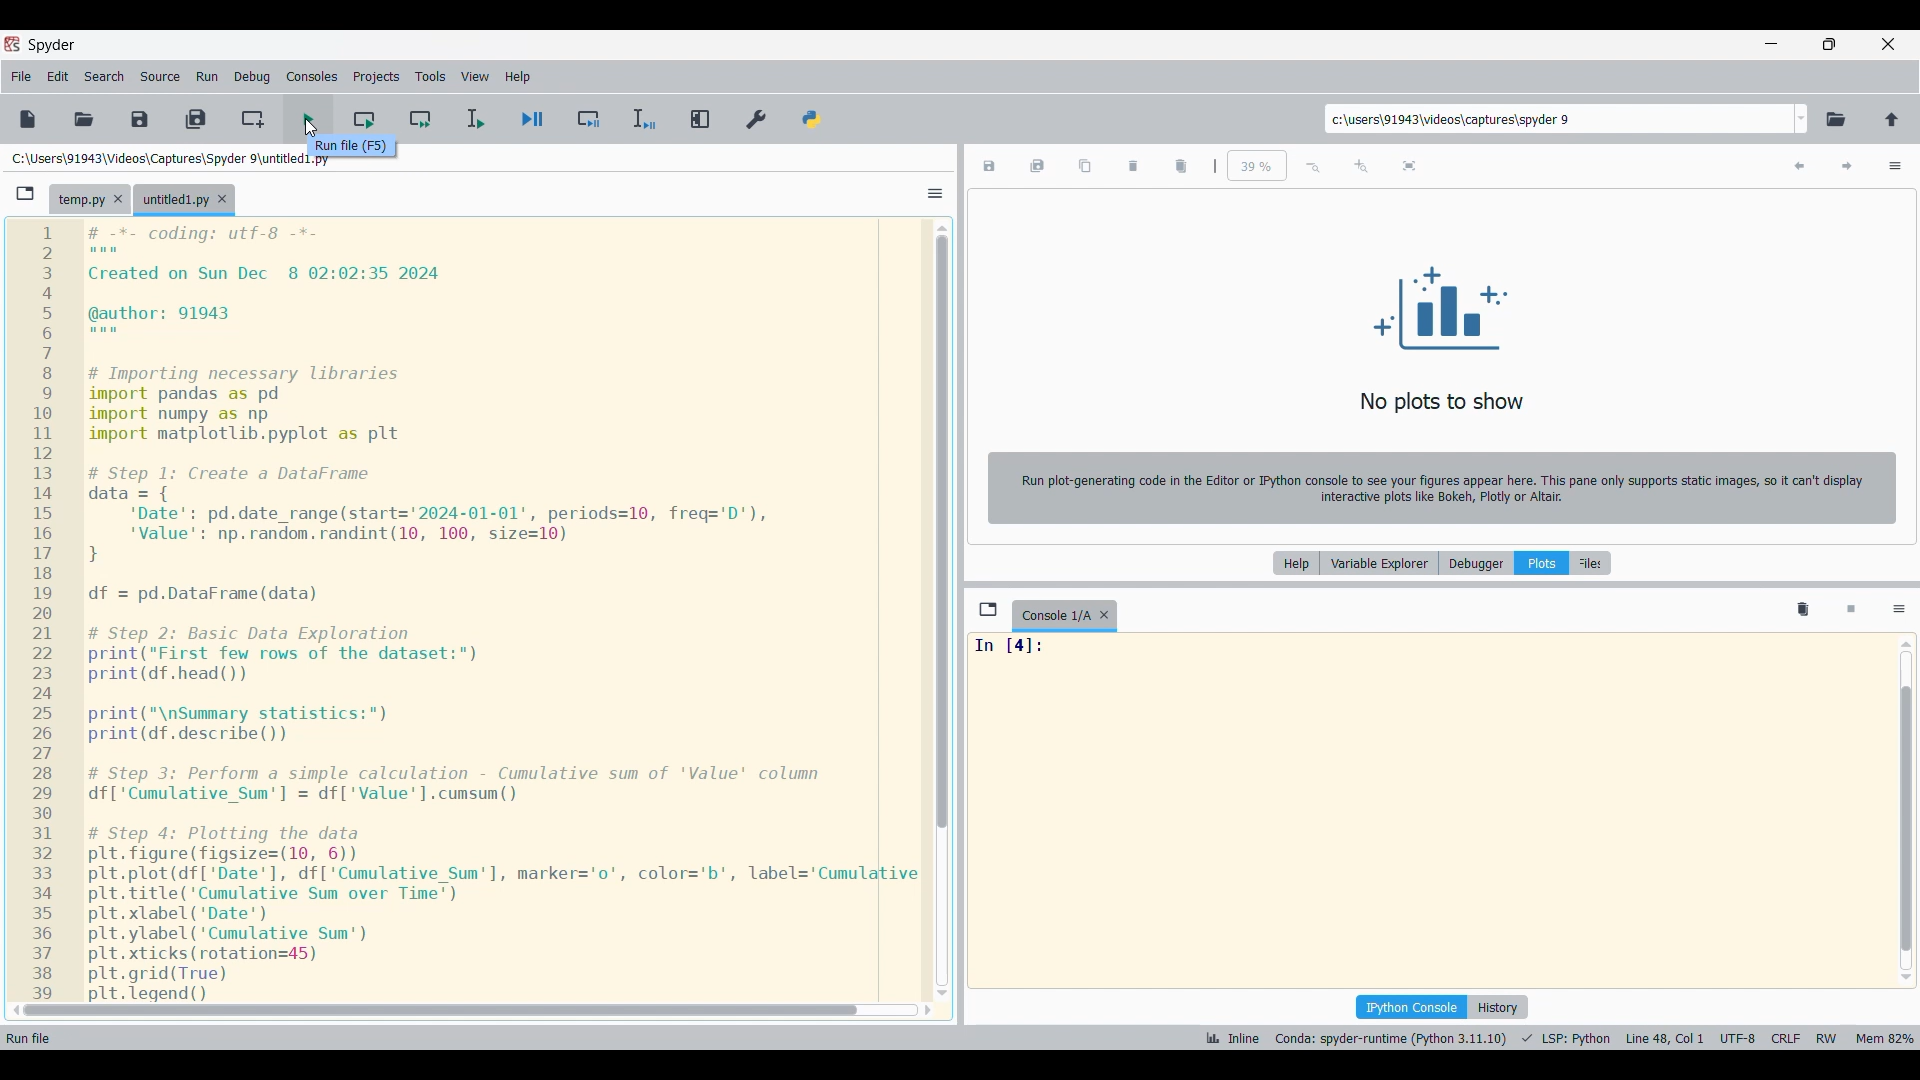  What do you see at coordinates (1837, 121) in the screenshot?
I see `Browse a working directory` at bounding box center [1837, 121].